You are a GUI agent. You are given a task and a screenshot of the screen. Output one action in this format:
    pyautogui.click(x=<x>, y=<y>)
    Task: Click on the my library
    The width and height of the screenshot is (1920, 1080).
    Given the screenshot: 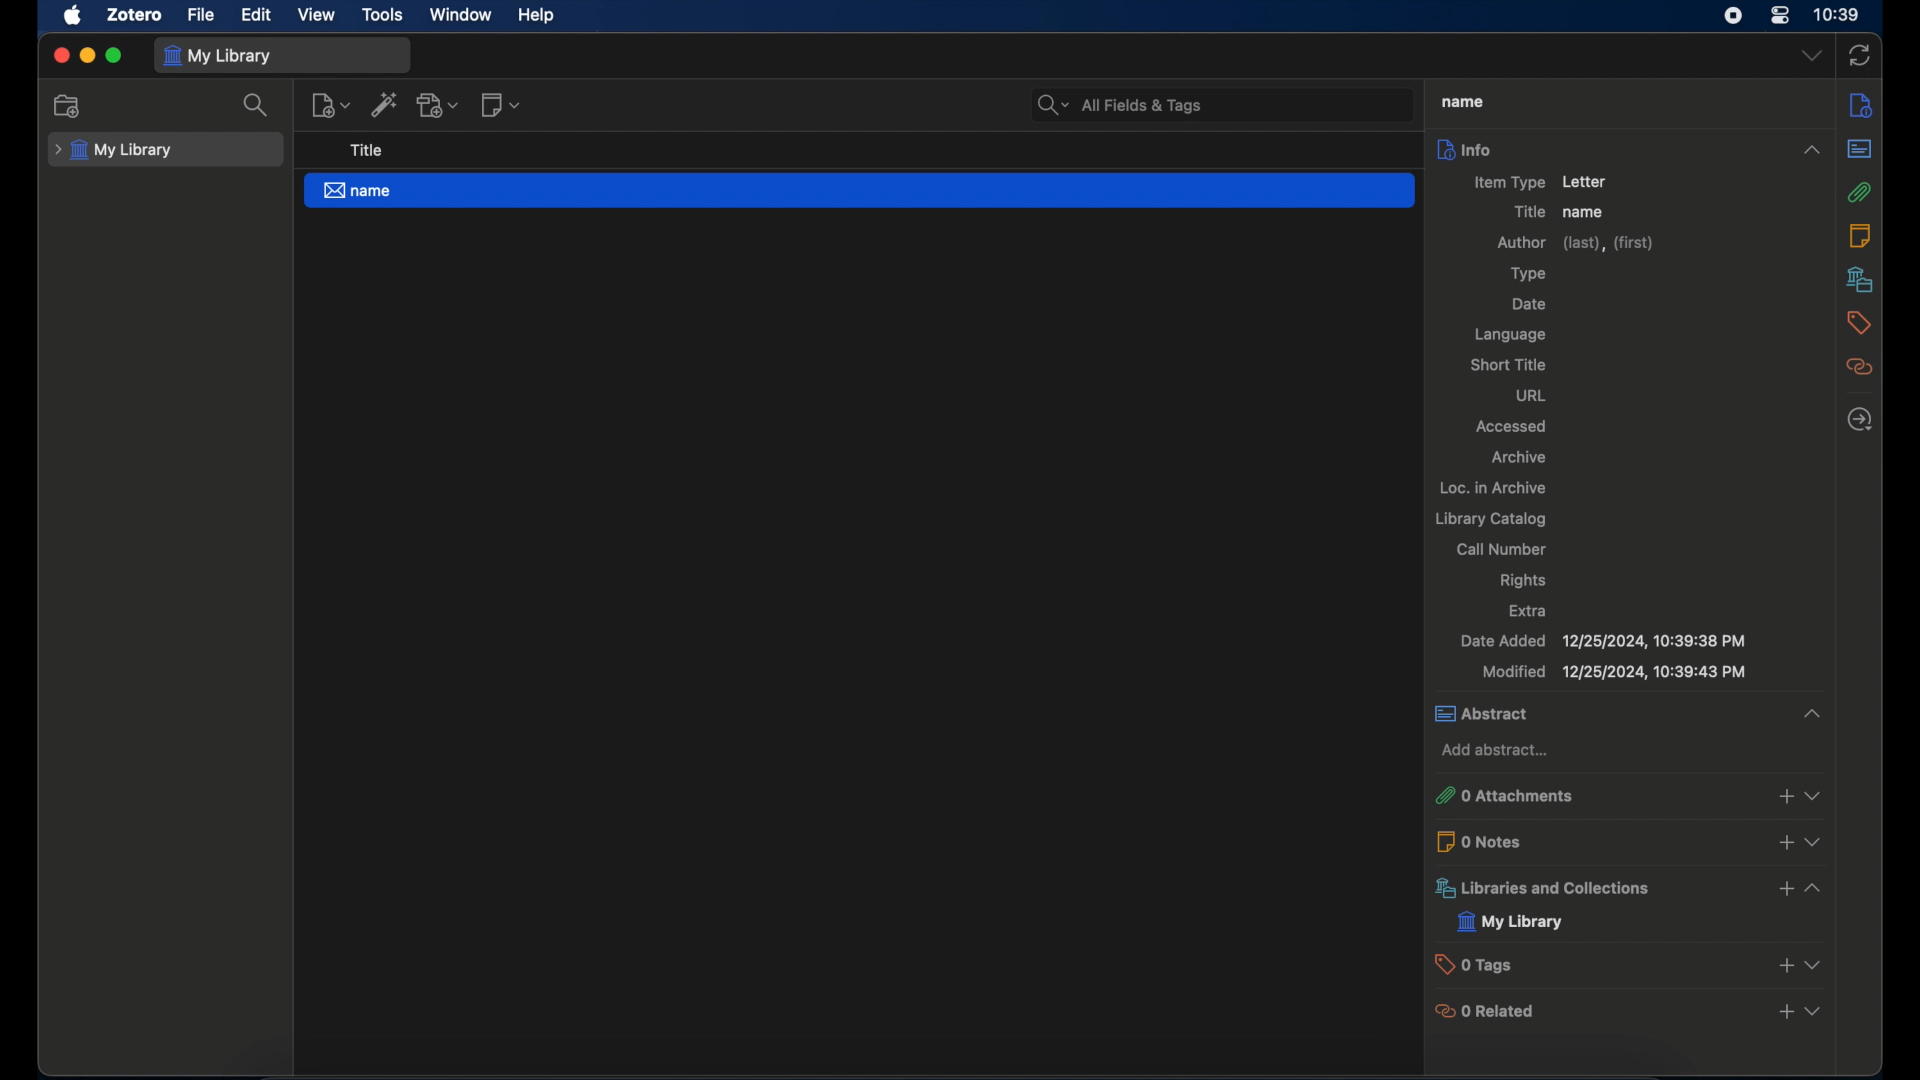 What is the action you would take?
    pyautogui.click(x=1513, y=924)
    